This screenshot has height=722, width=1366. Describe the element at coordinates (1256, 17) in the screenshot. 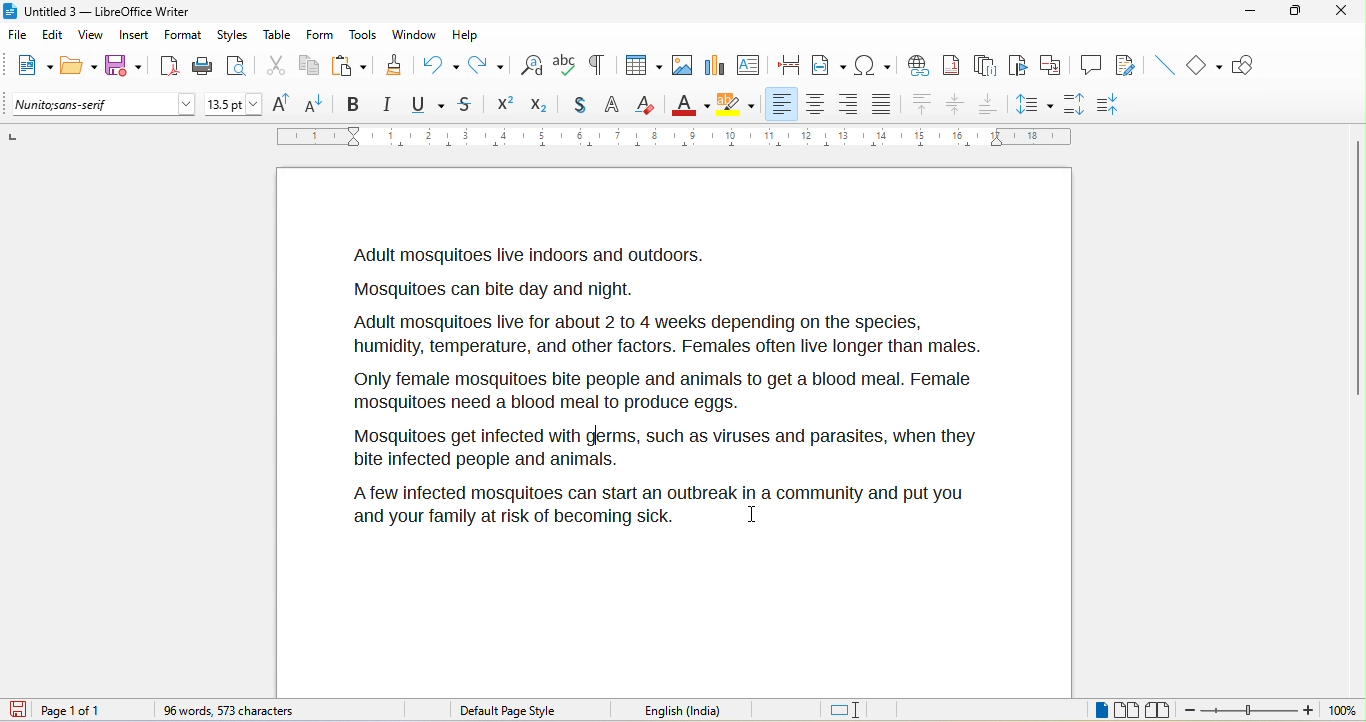

I see `minimize` at that location.